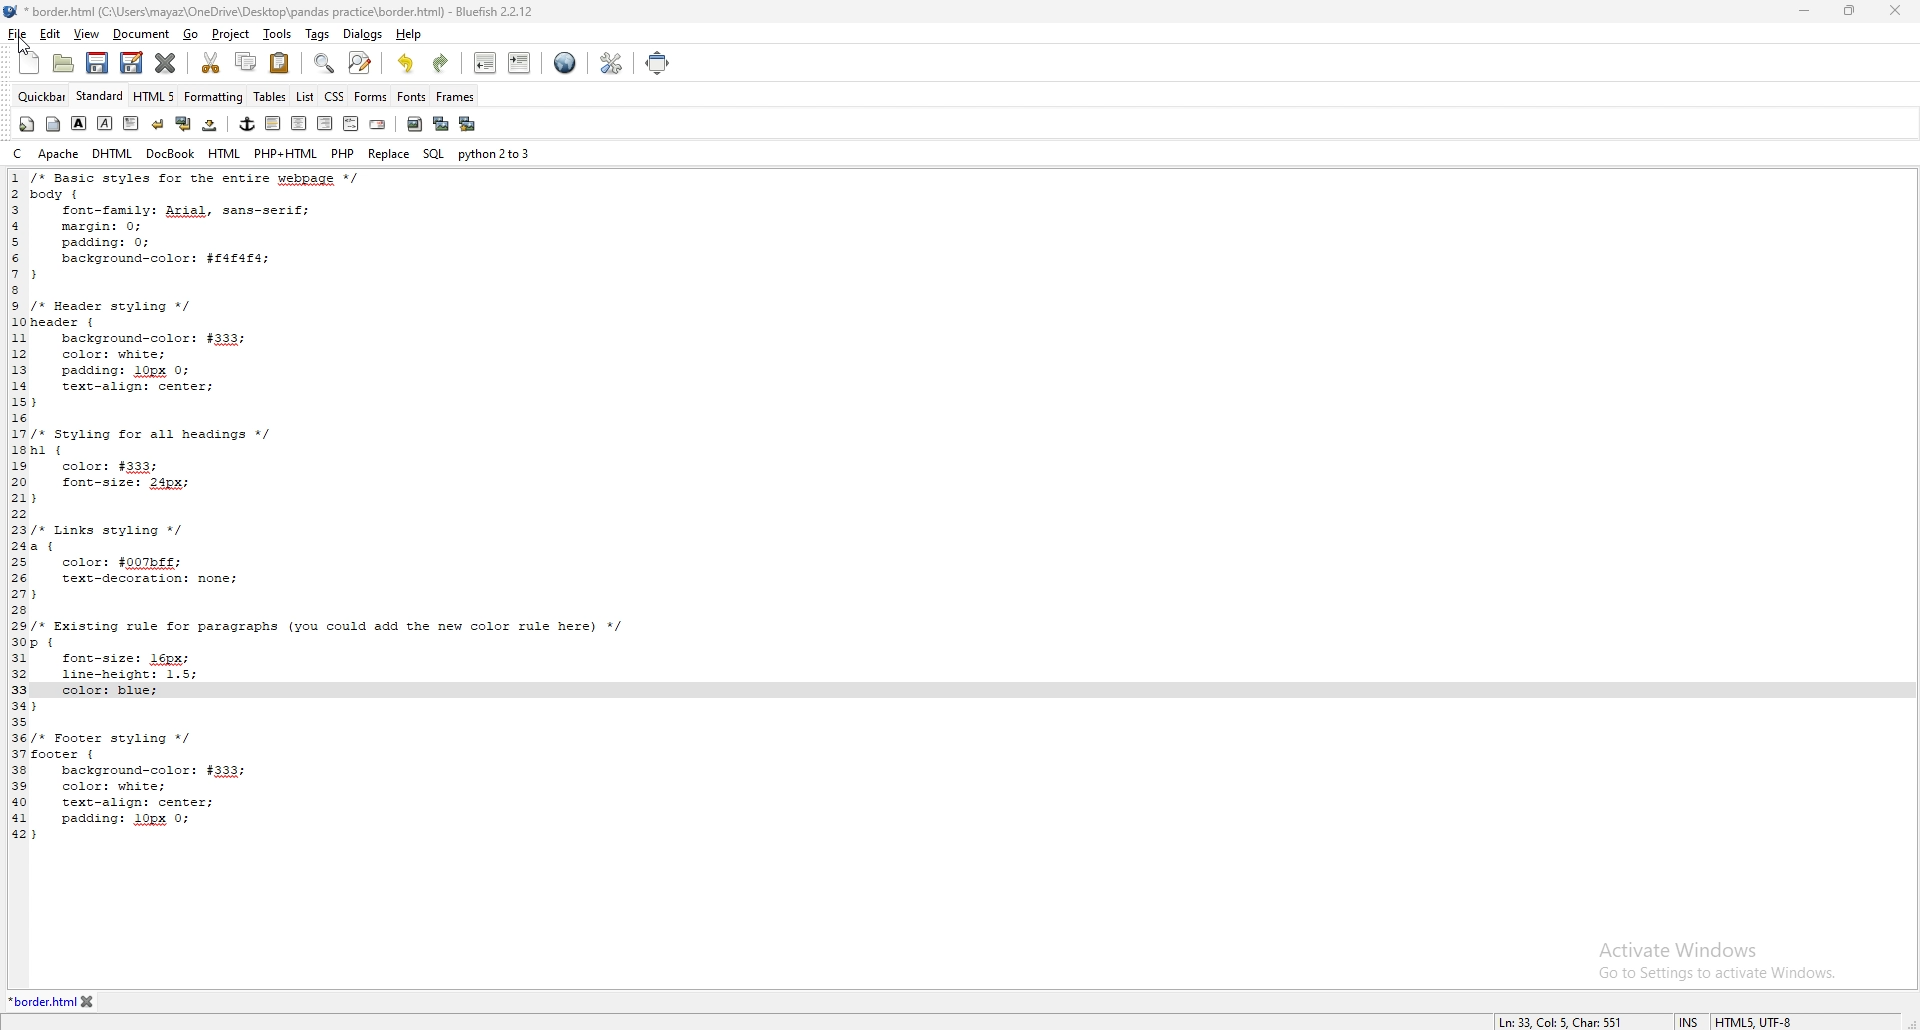  Describe the element at coordinates (470, 123) in the screenshot. I see `multi thumbnail` at that location.